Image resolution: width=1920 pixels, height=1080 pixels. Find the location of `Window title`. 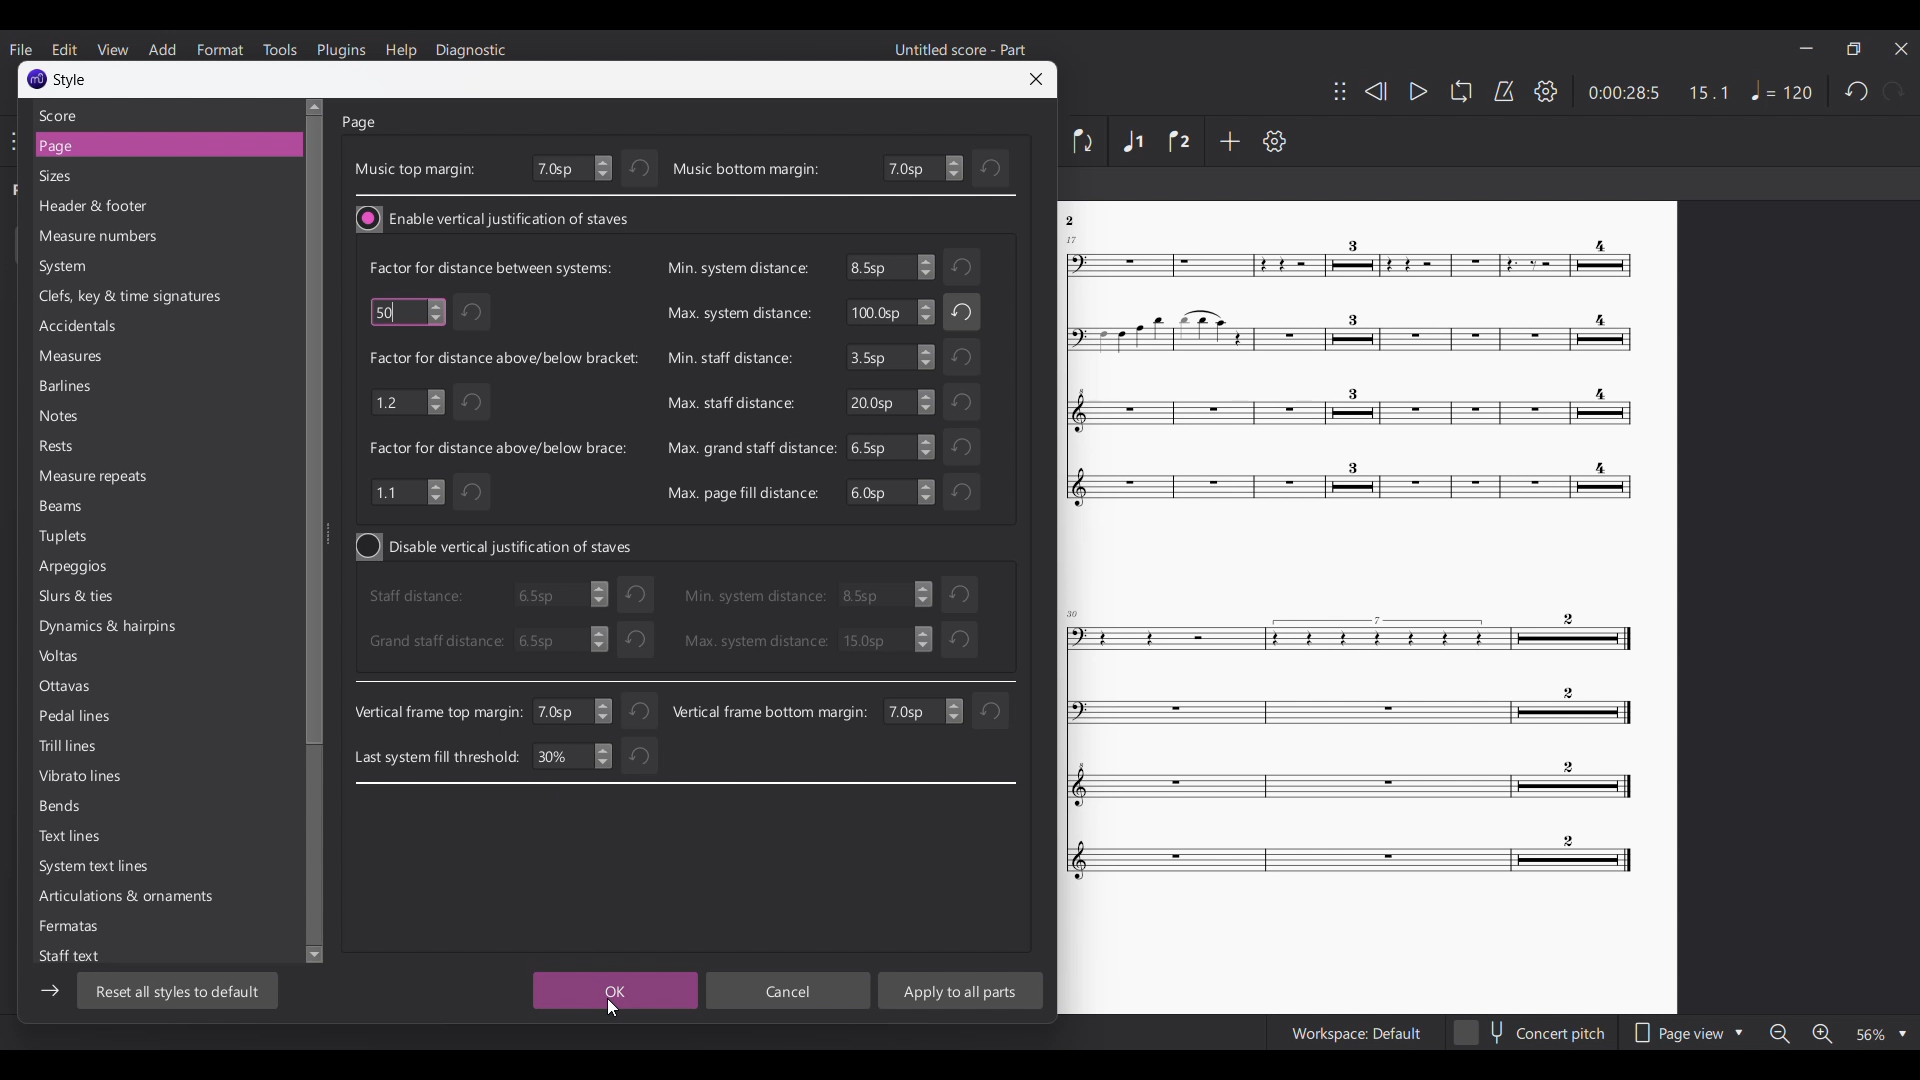

Window title is located at coordinates (55, 79).